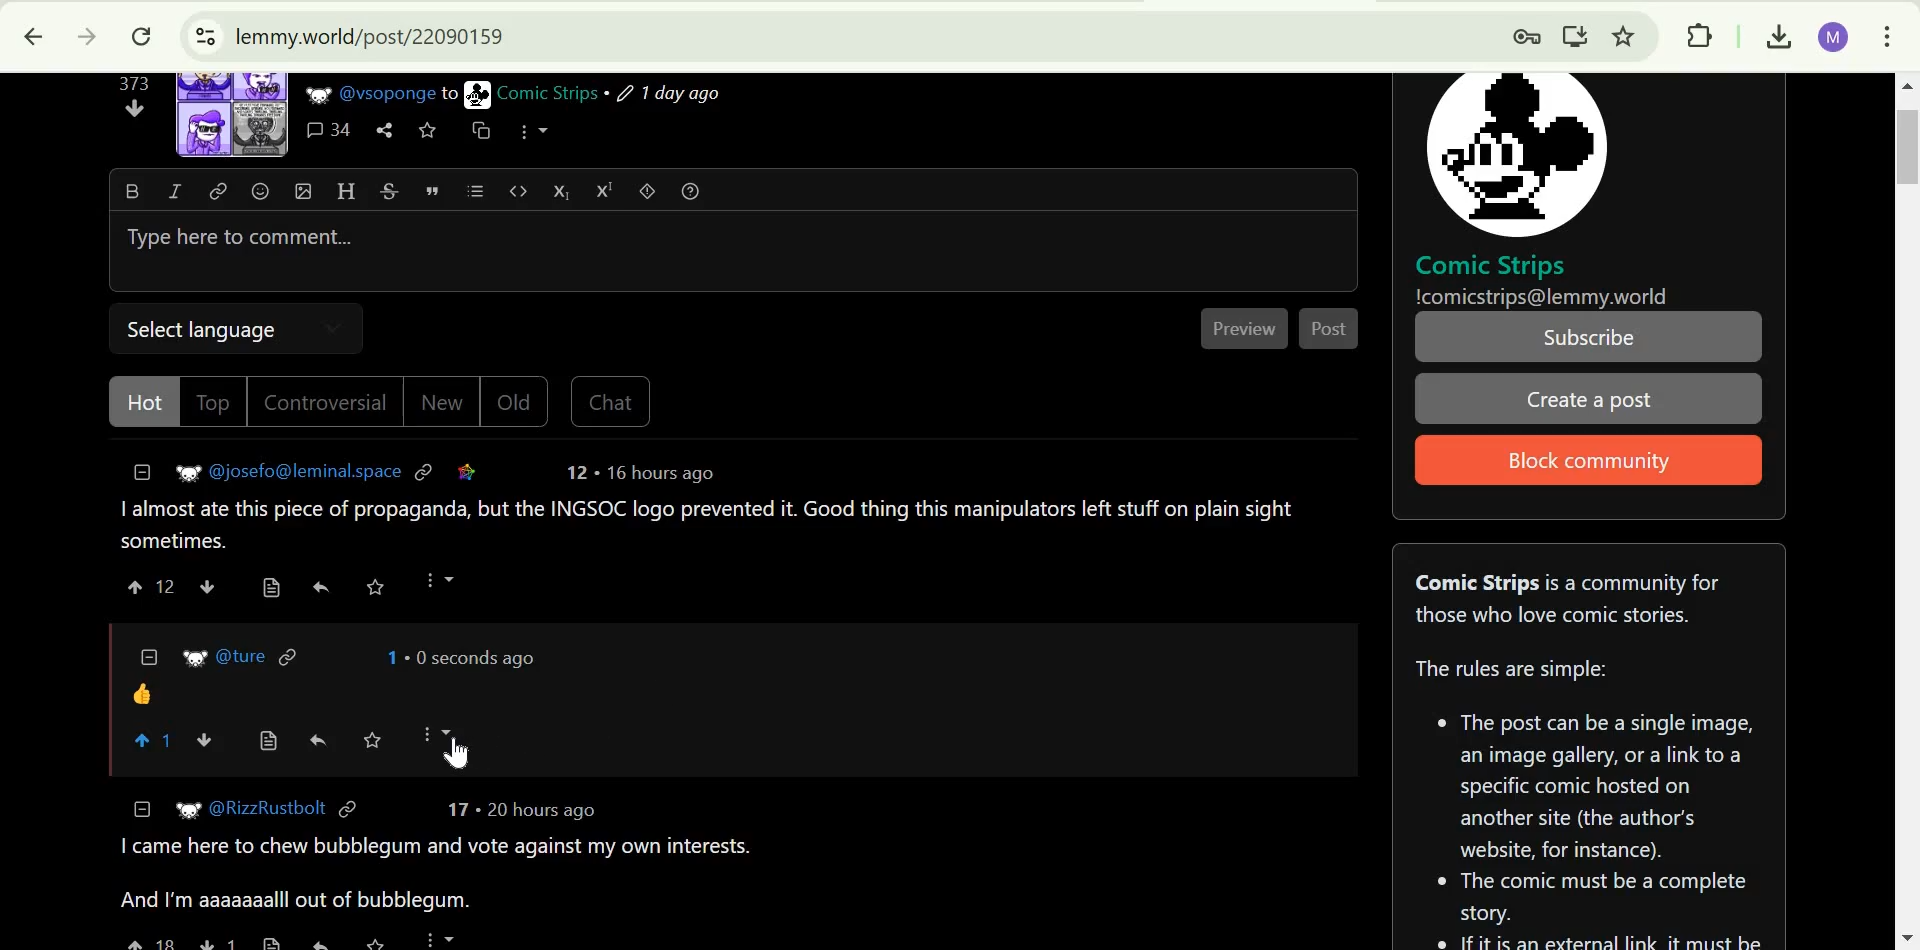 The height and width of the screenshot is (950, 1920). What do you see at coordinates (669, 94) in the screenshot?
I see `1 day ago` at bounding box center [669, 94].